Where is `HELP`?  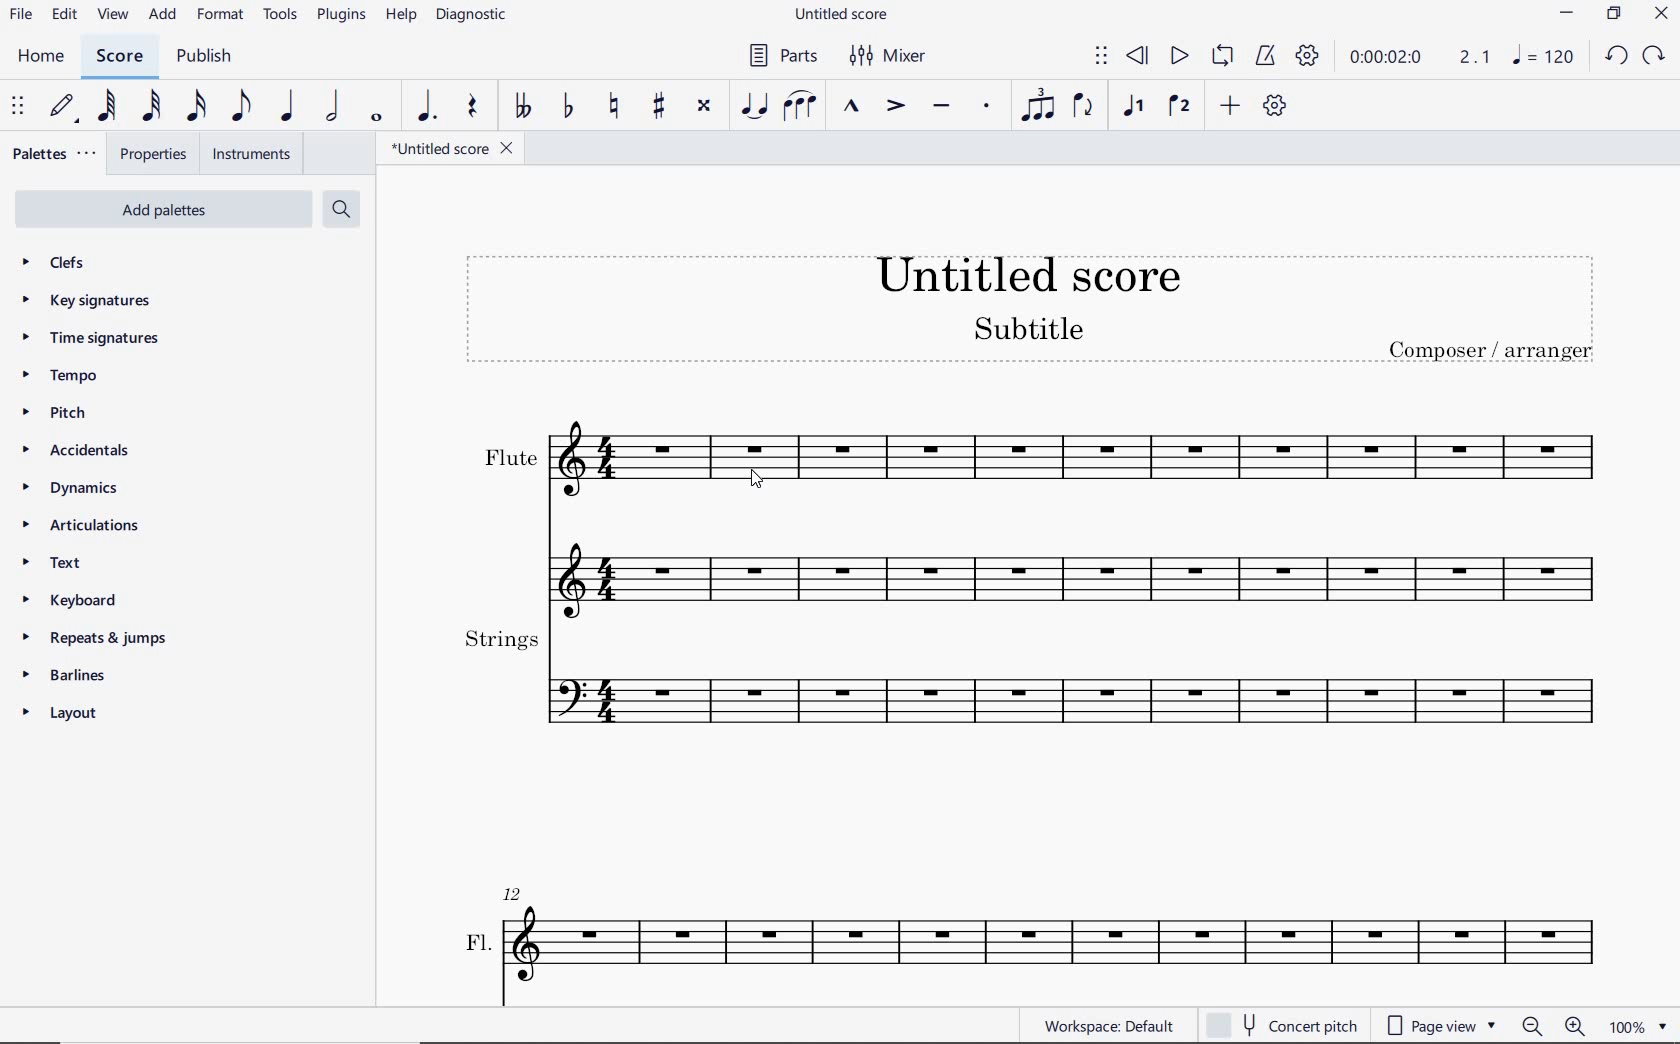
HELP is located at coordinates (402, 15).